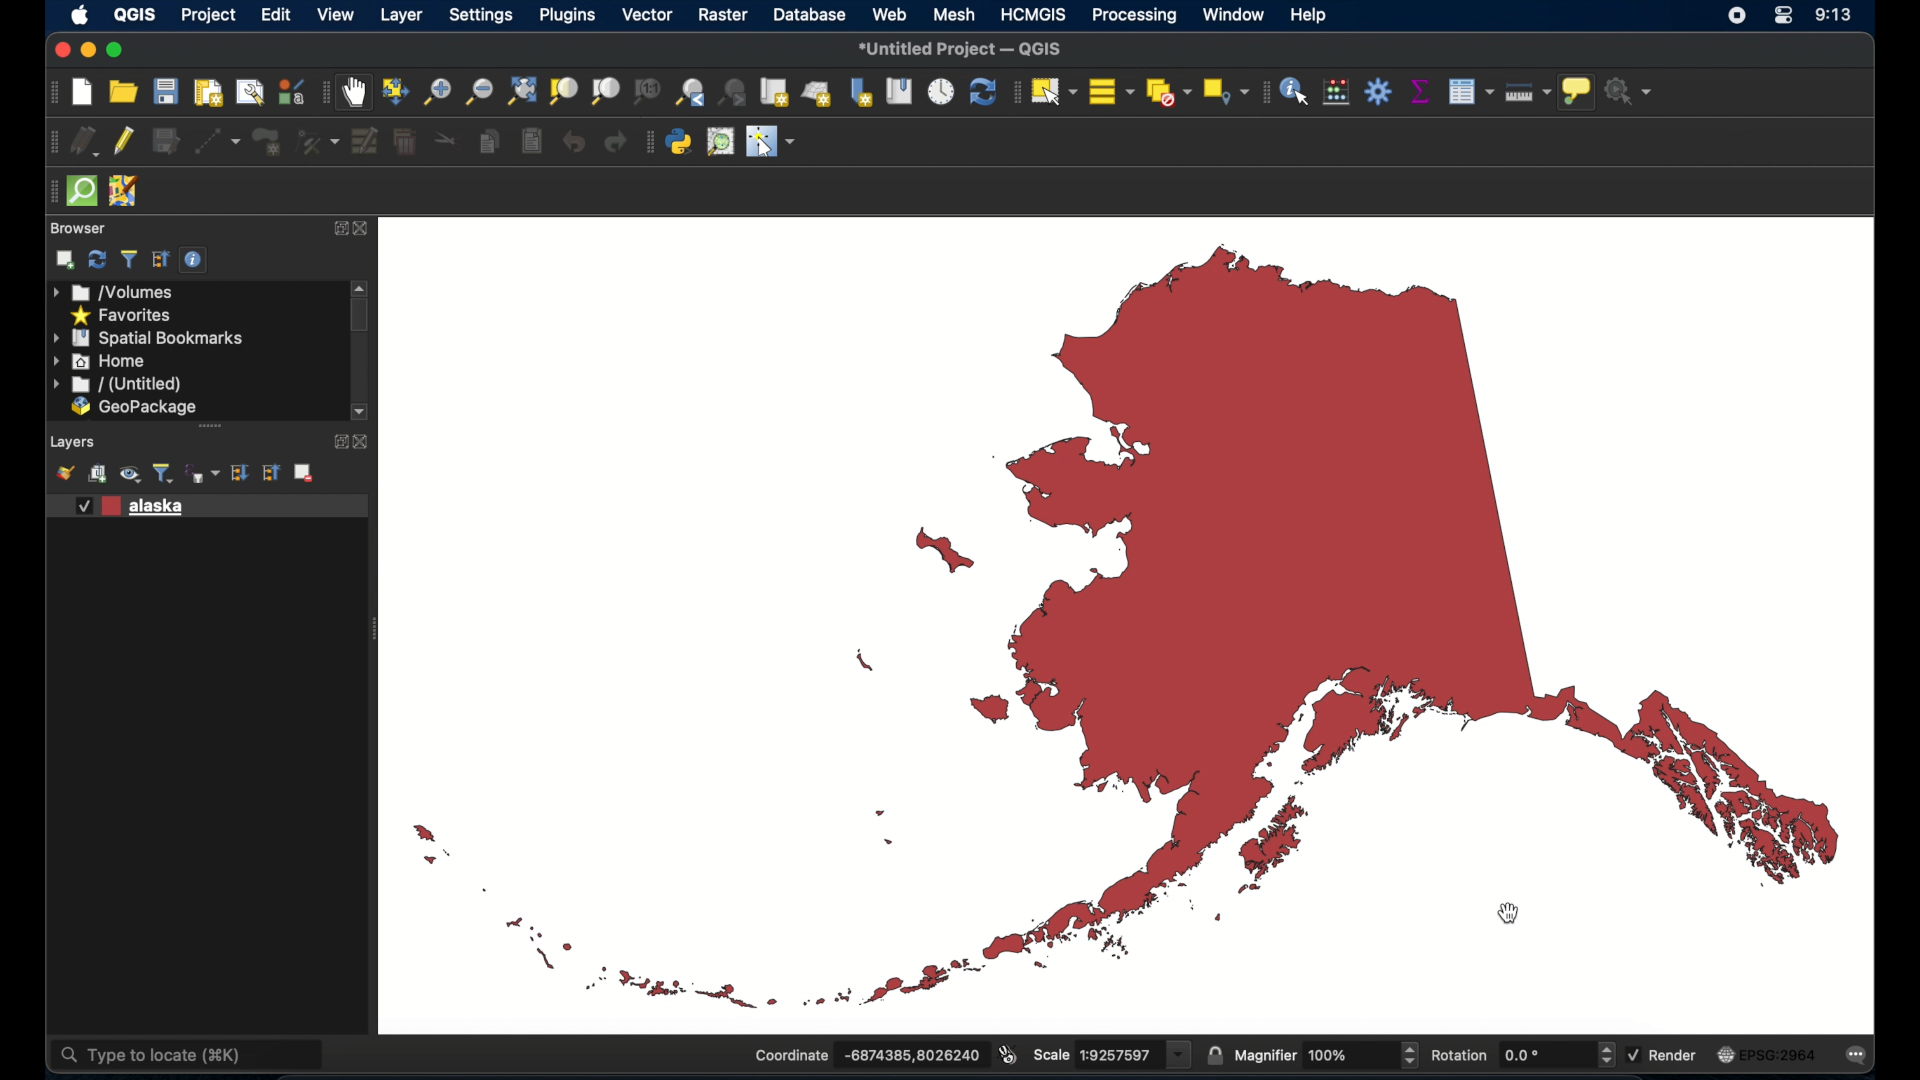 The height and width of the screenshot is (1080, 1920). Describe the element at coordinates (616, 144) in the screenshot. I see `redo` at that location.